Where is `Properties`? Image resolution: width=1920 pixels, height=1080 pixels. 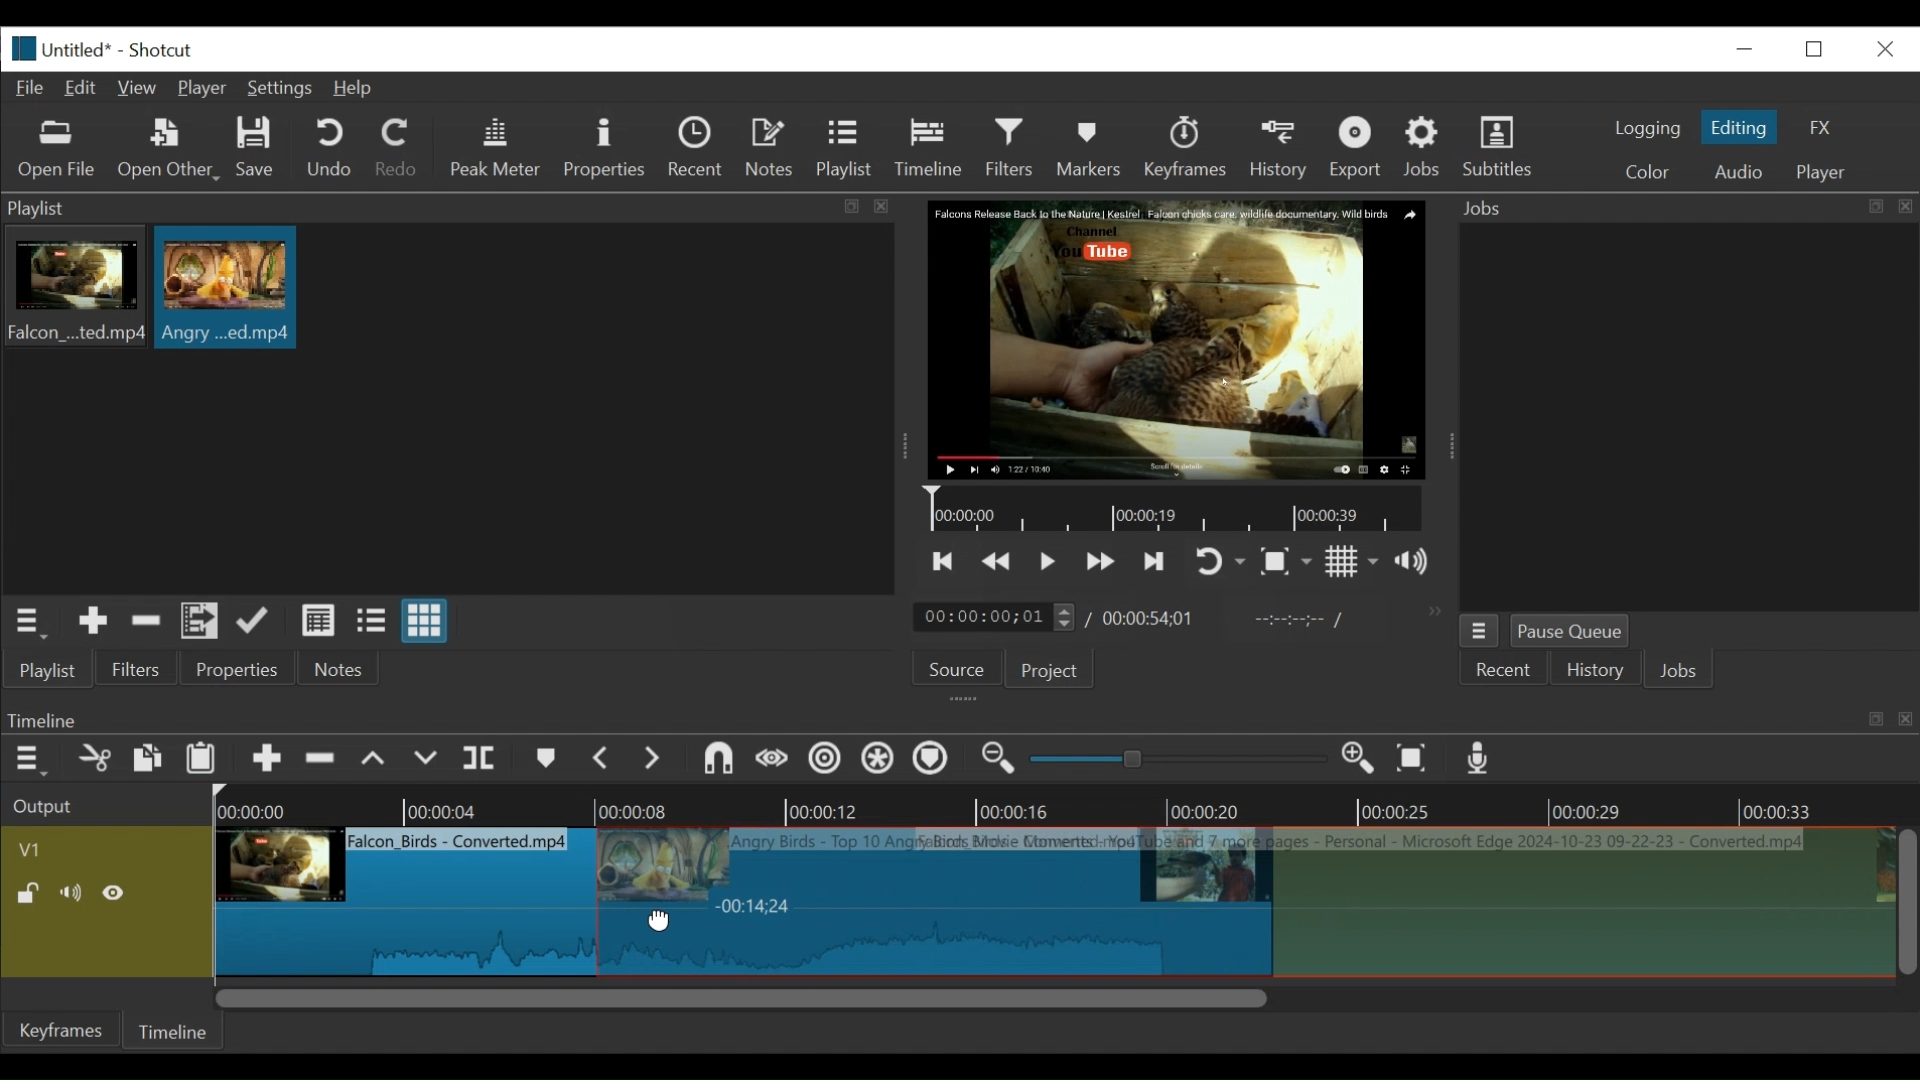 Properties is located at coordinates (607, 148).